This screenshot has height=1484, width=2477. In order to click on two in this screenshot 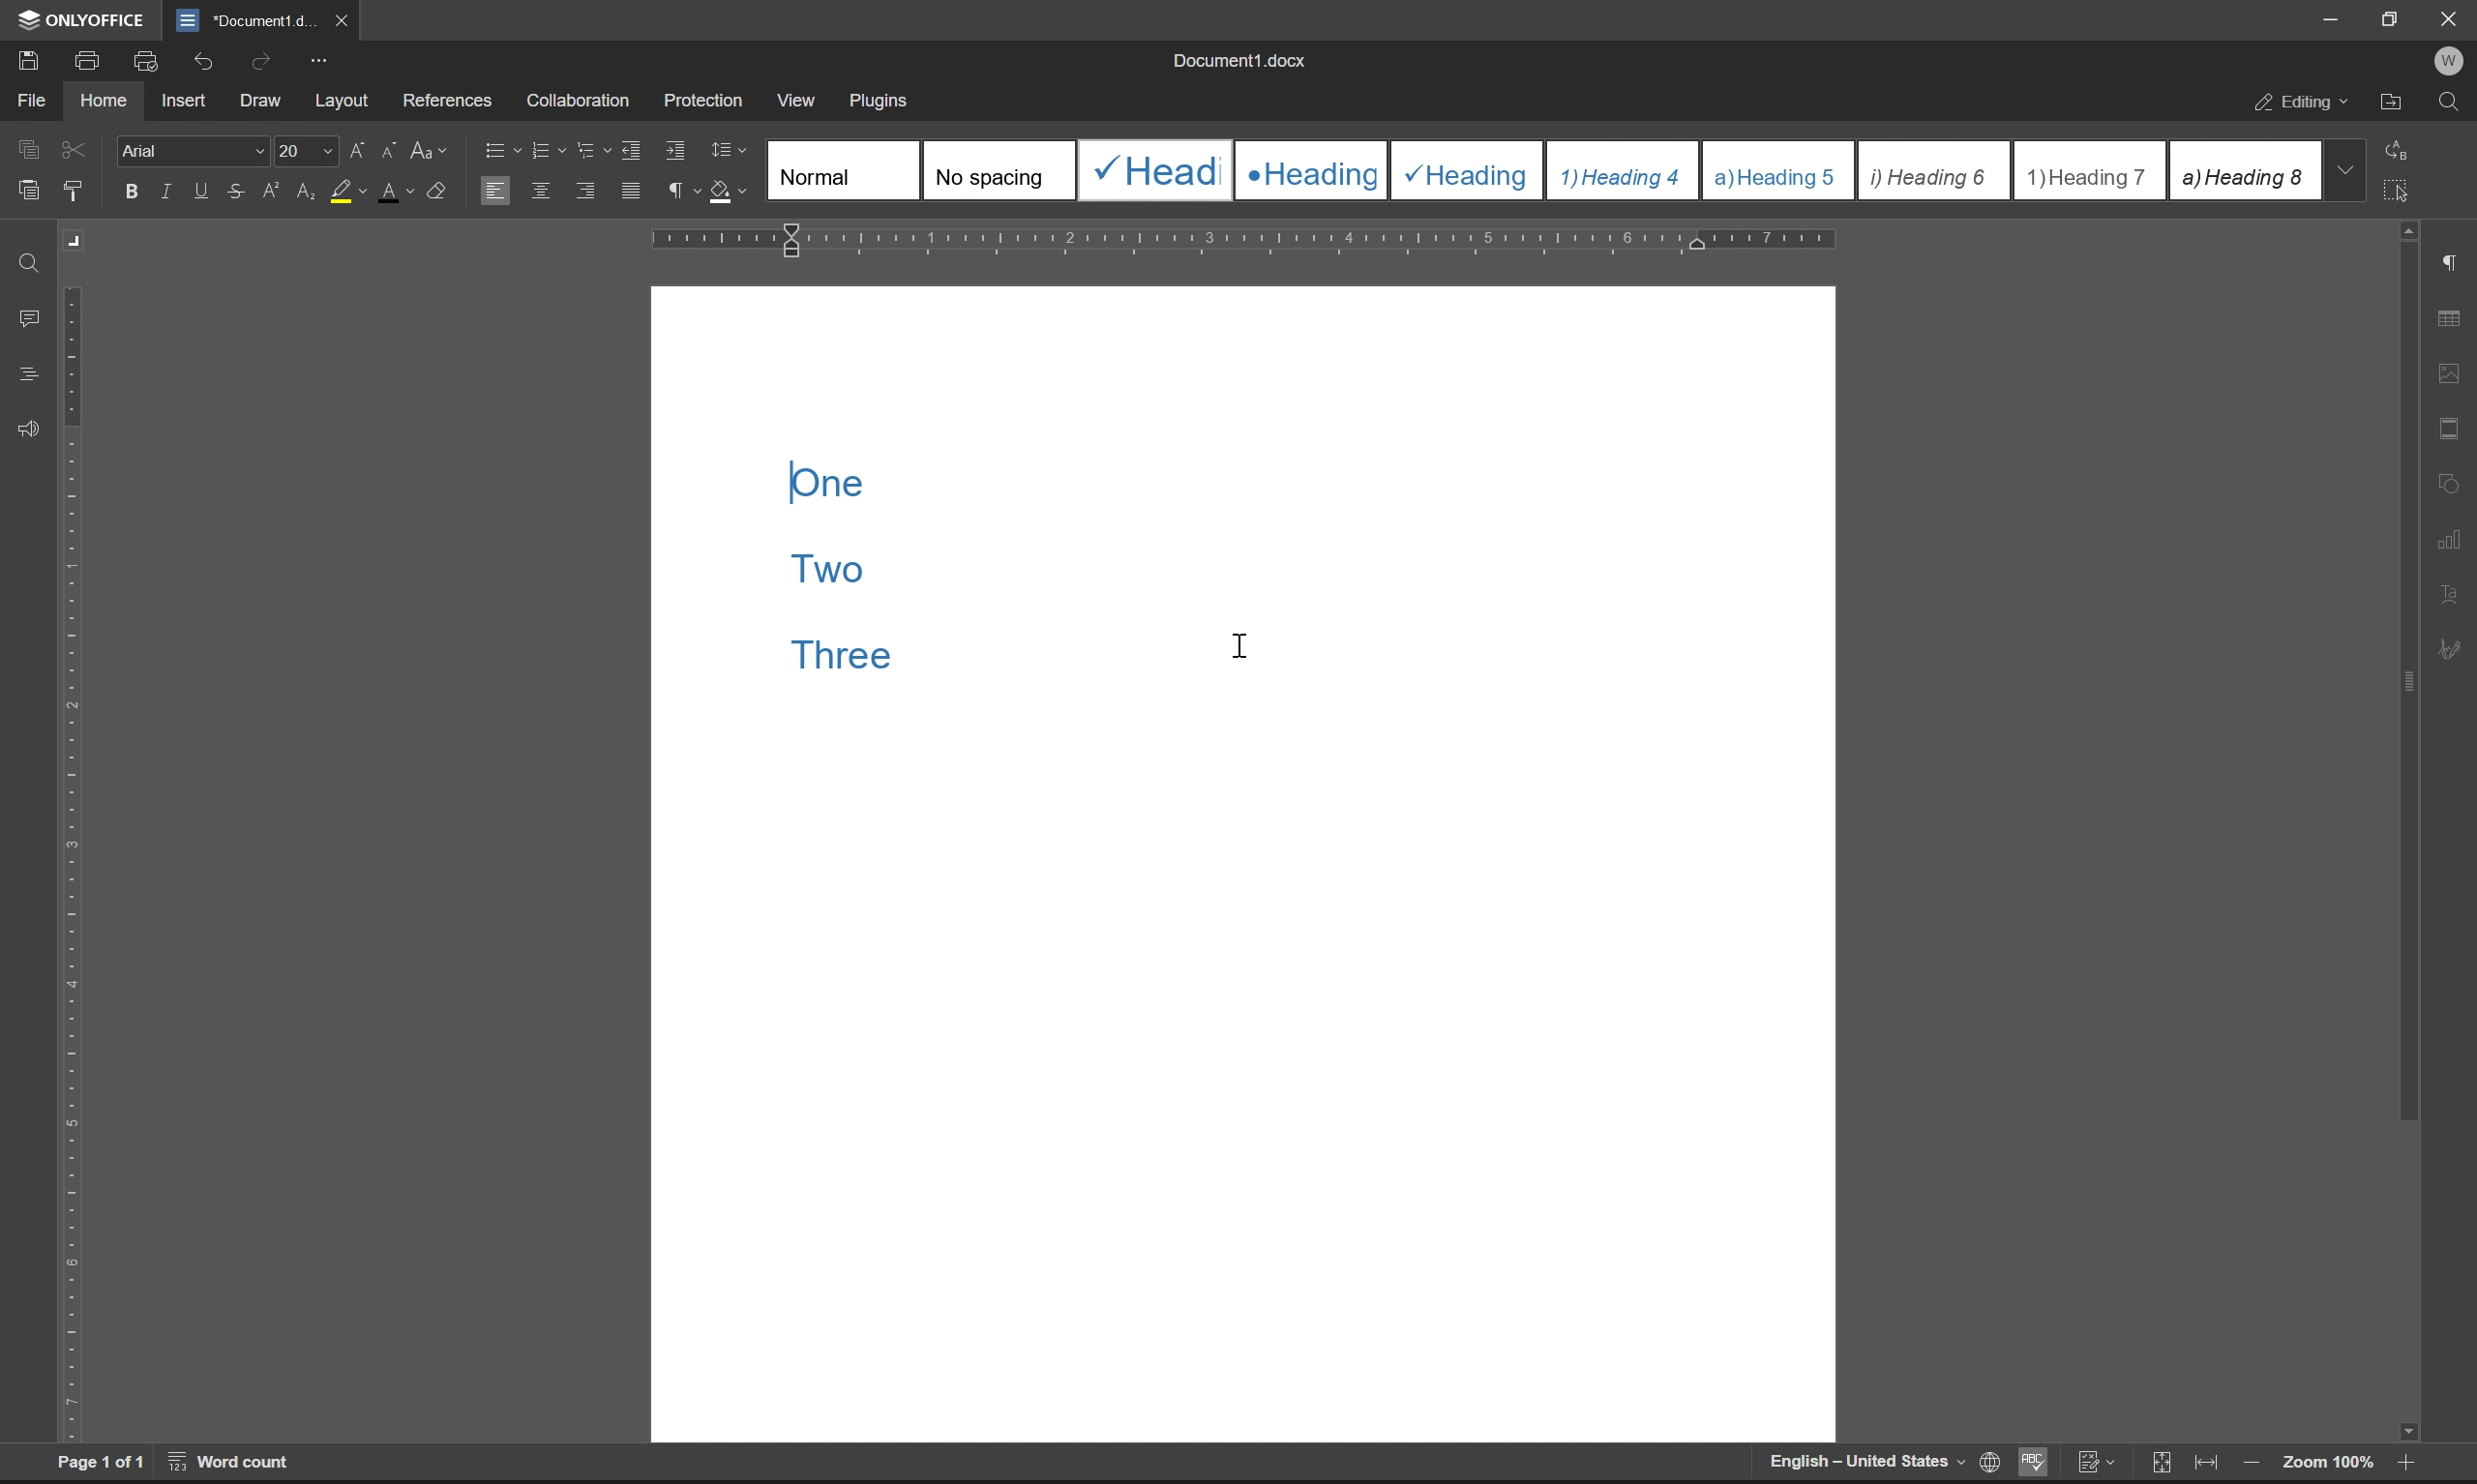, I will do `click(832, 566)`.